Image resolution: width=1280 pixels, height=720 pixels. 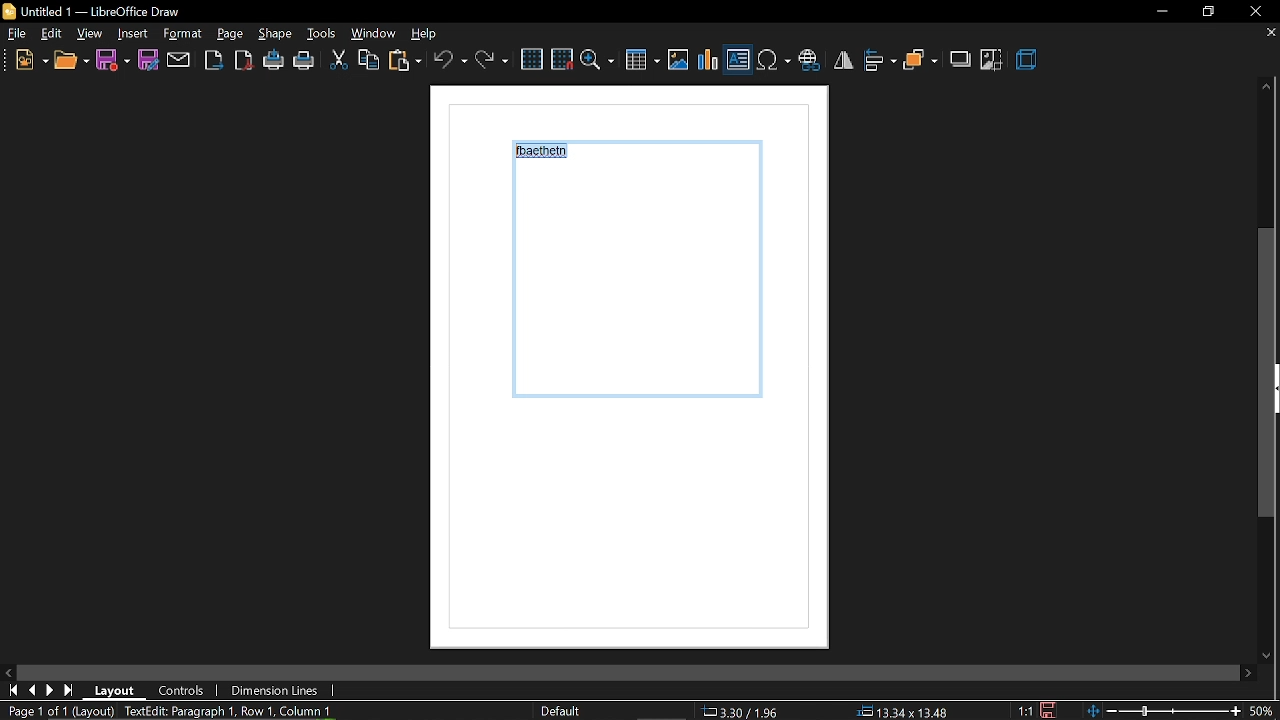 I want to click on Insert text, so click(x=738, y=59).